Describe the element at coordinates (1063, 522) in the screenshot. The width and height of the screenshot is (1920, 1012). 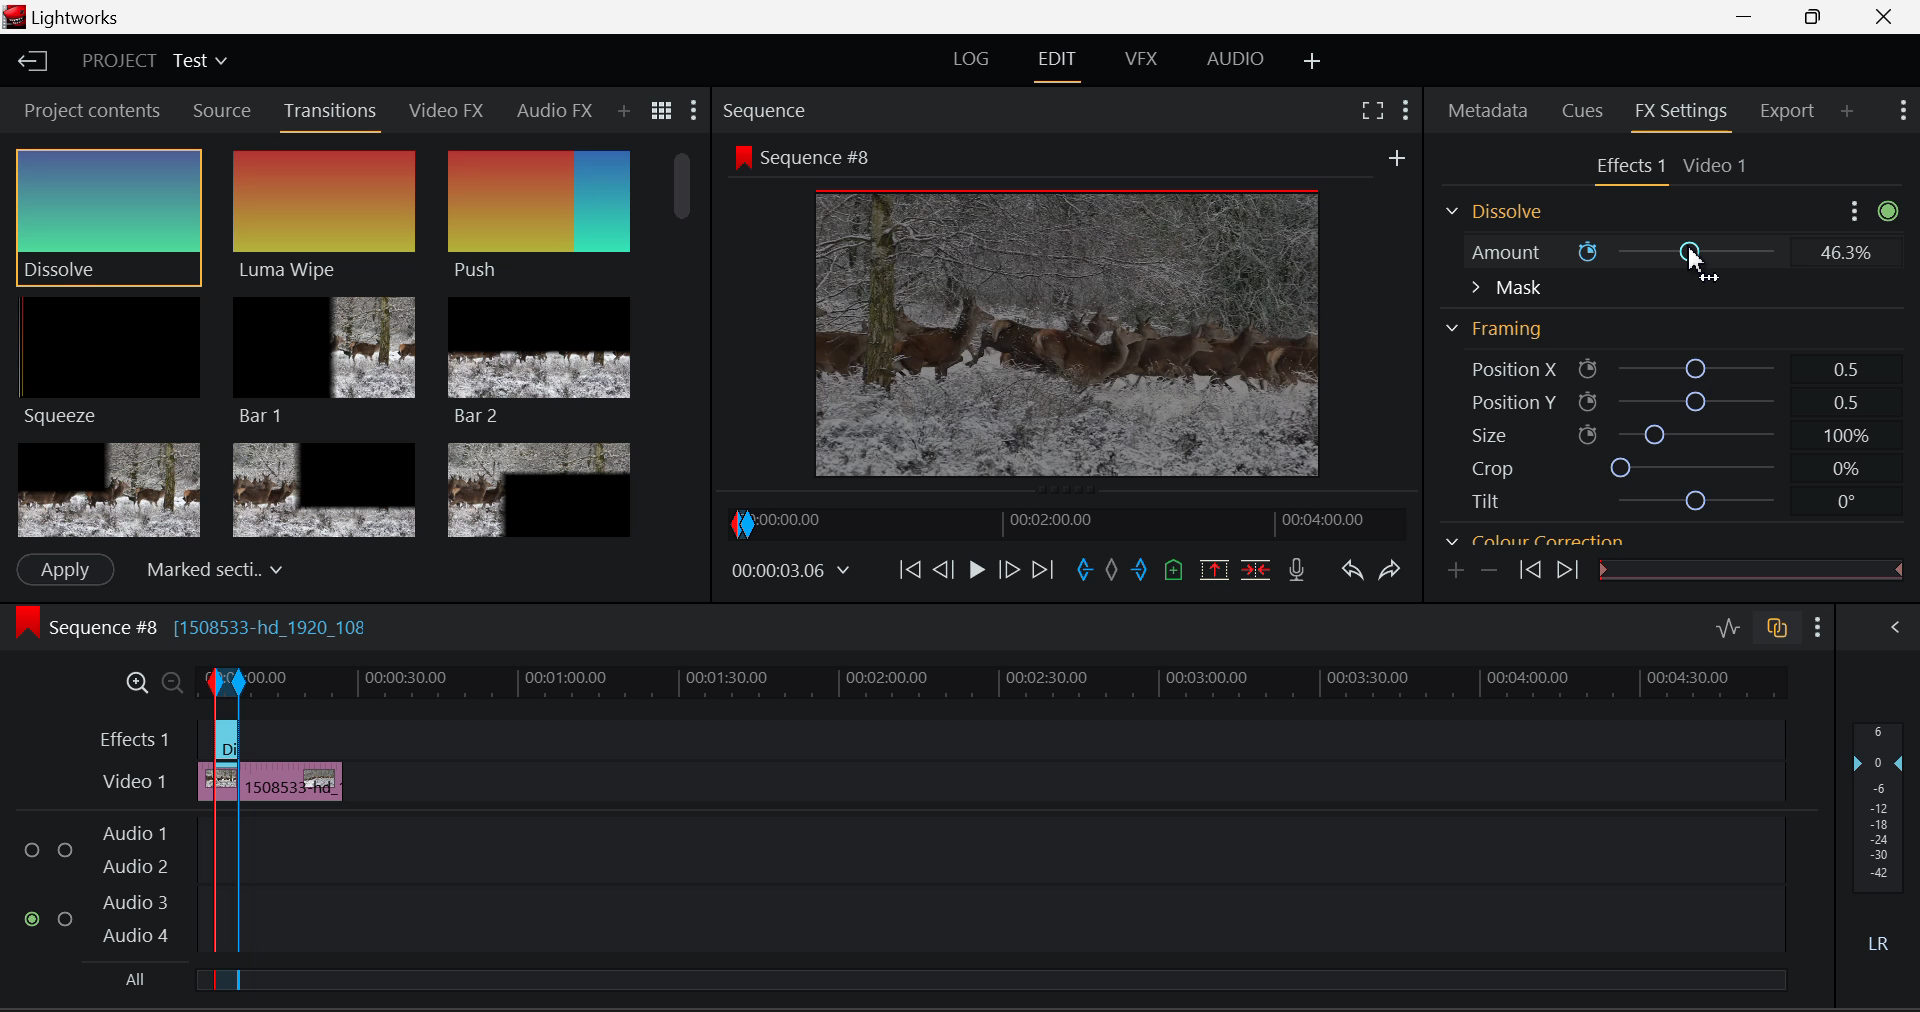
I see `Project Timeline Navigator` at that location.